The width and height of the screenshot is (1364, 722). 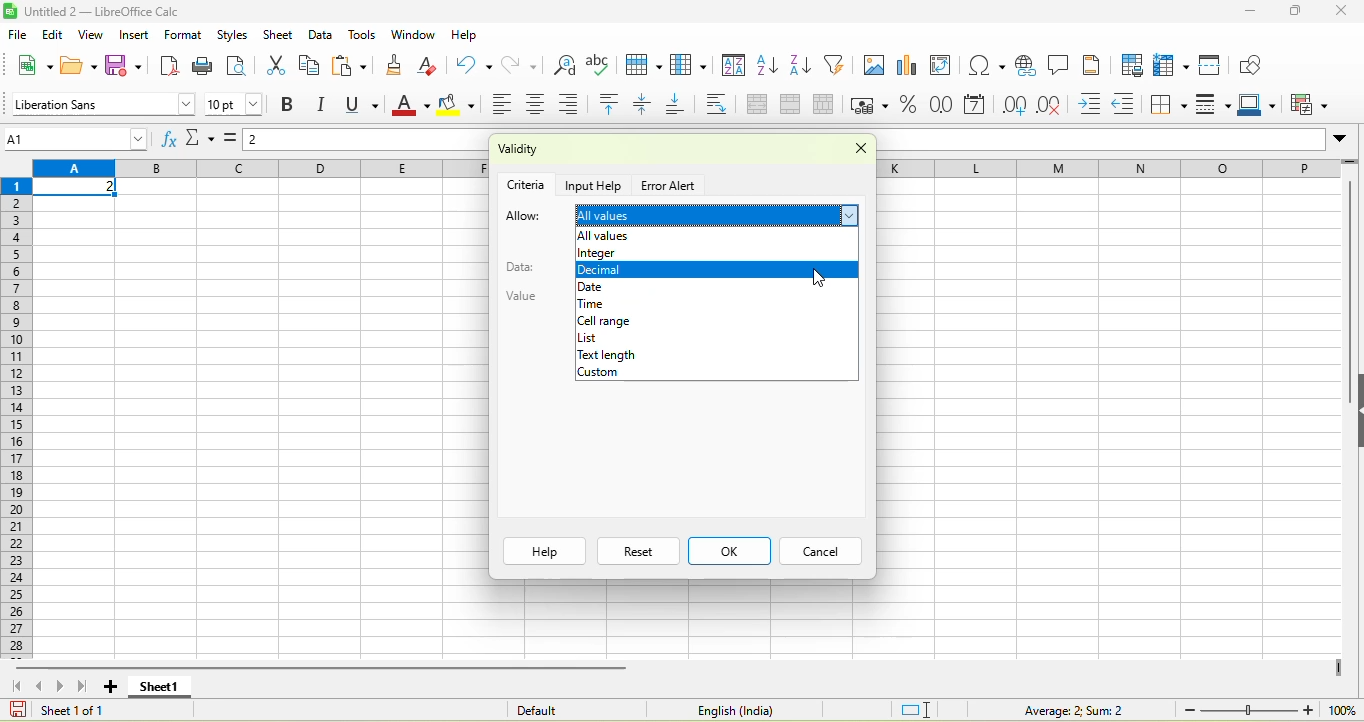 I want to click on text length, so click(x=714, y=355).